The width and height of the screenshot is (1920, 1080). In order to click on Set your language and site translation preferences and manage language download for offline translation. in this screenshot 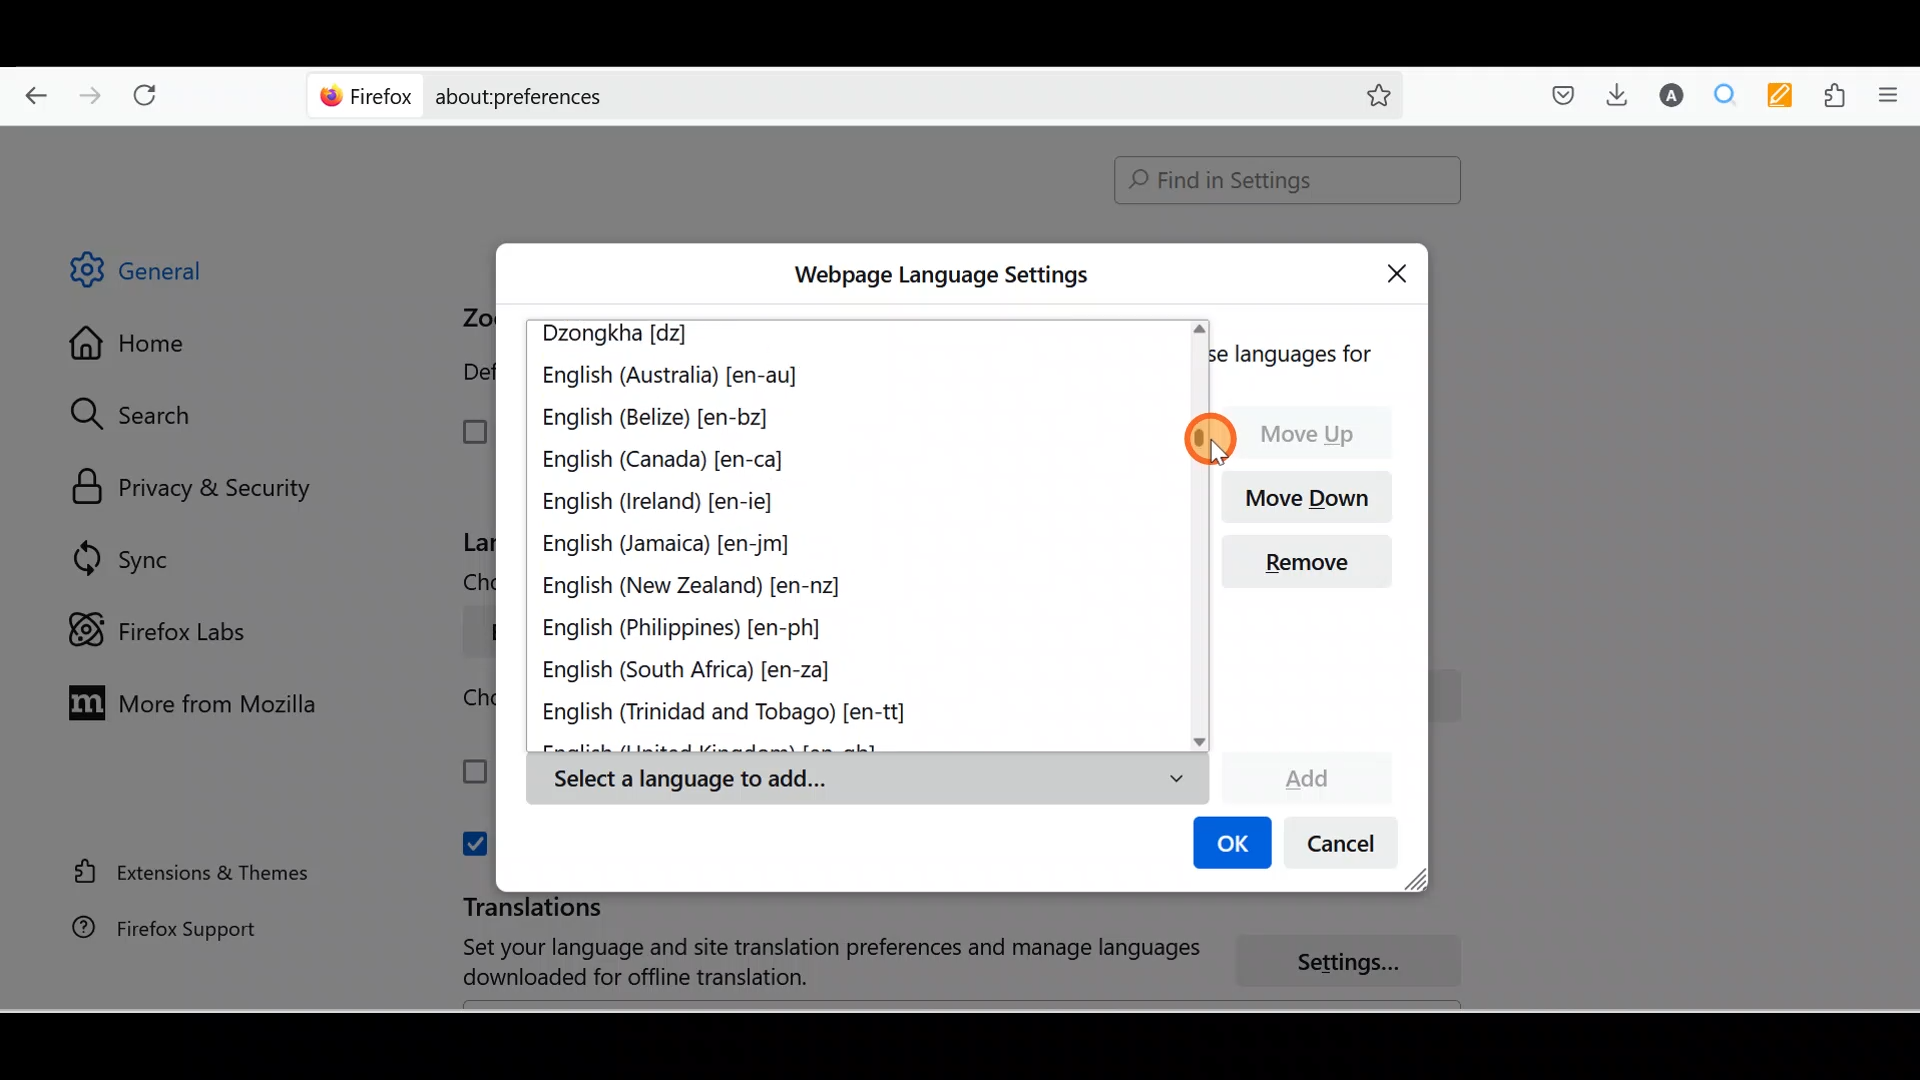, I will do `click(812, 963)`.